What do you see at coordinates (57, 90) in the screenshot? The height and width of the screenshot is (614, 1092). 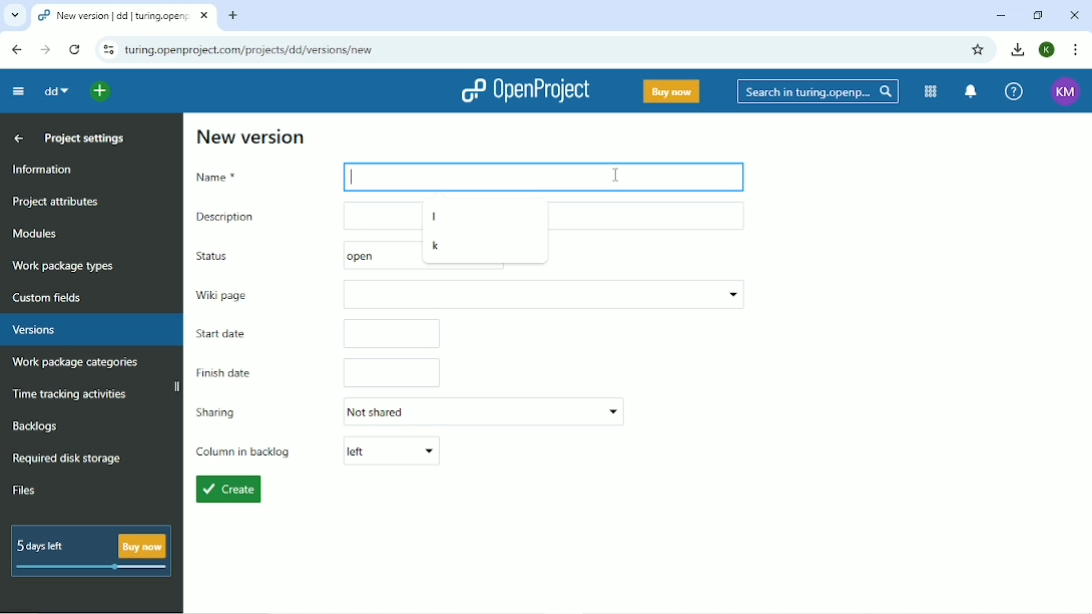 I see `dd` at bounding box center [57, 90].